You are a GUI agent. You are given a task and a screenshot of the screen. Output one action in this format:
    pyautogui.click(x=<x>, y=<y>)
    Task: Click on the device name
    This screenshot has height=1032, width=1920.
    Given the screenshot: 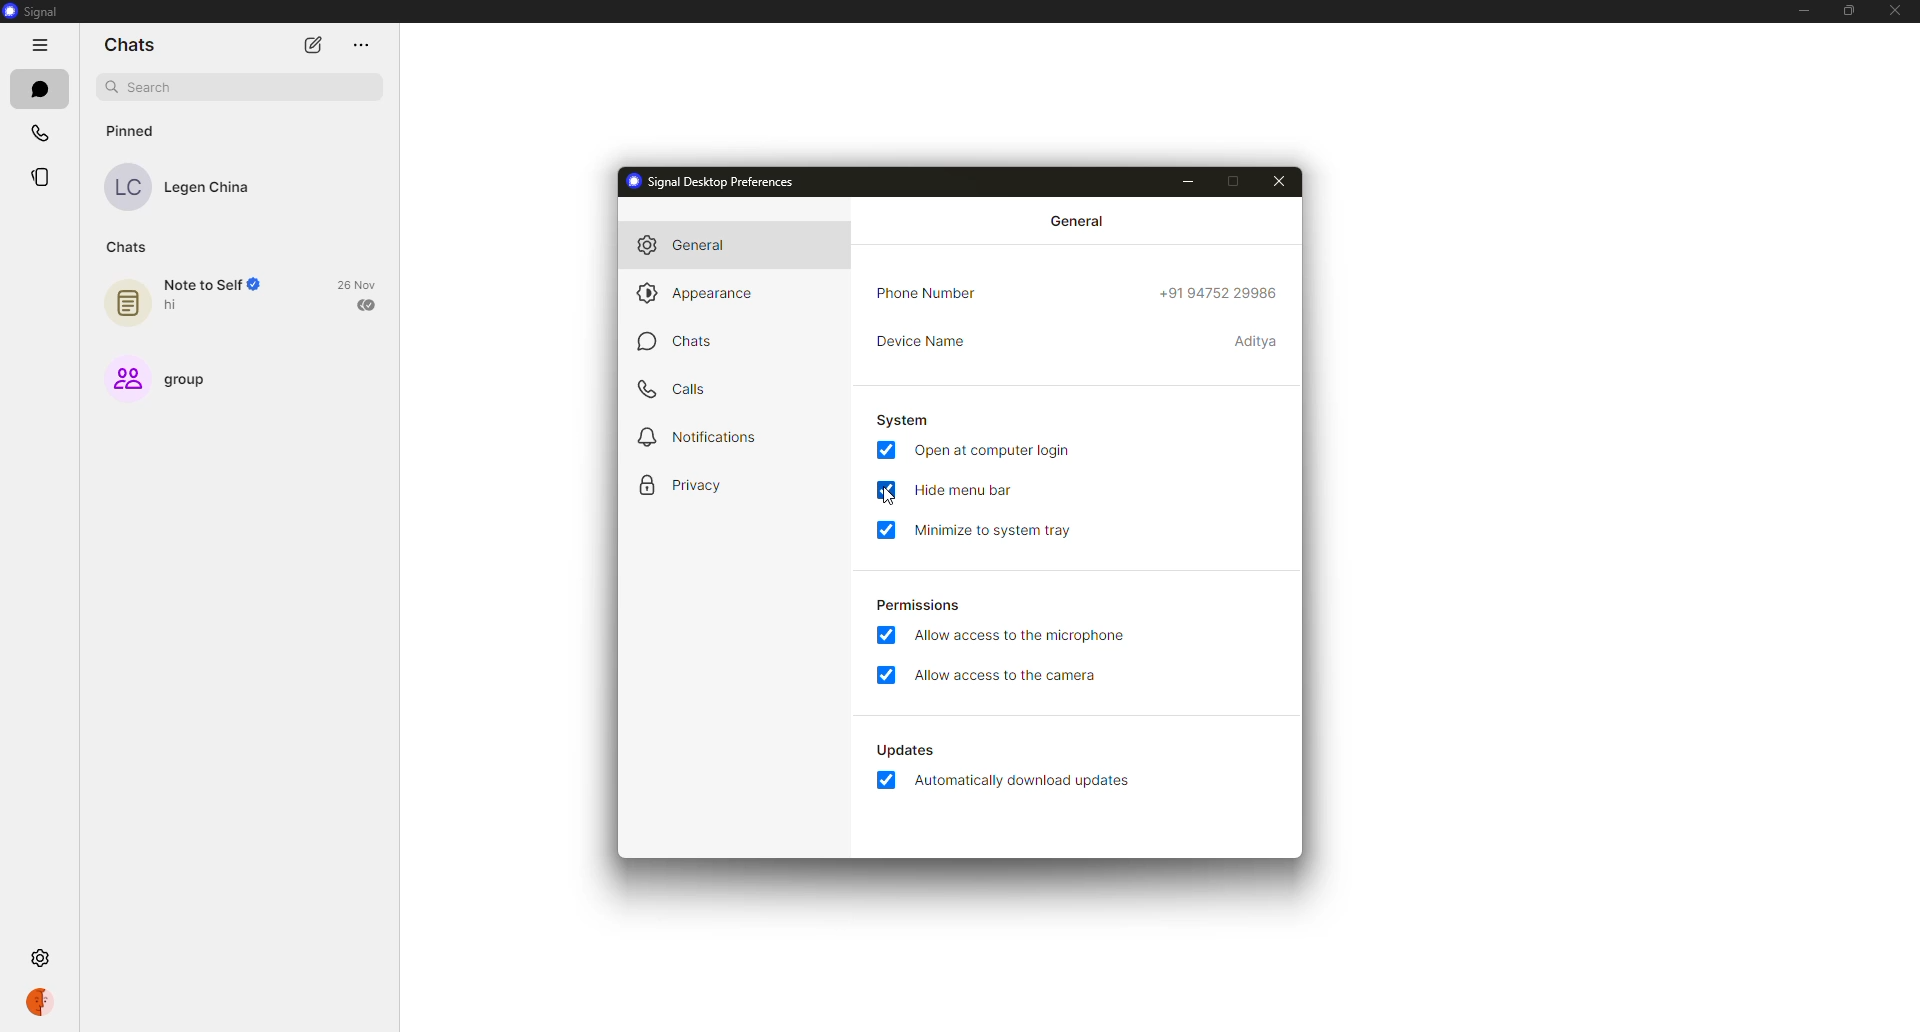 What is the action you would take?
    pyautogui.click(x=920, y=341)
    